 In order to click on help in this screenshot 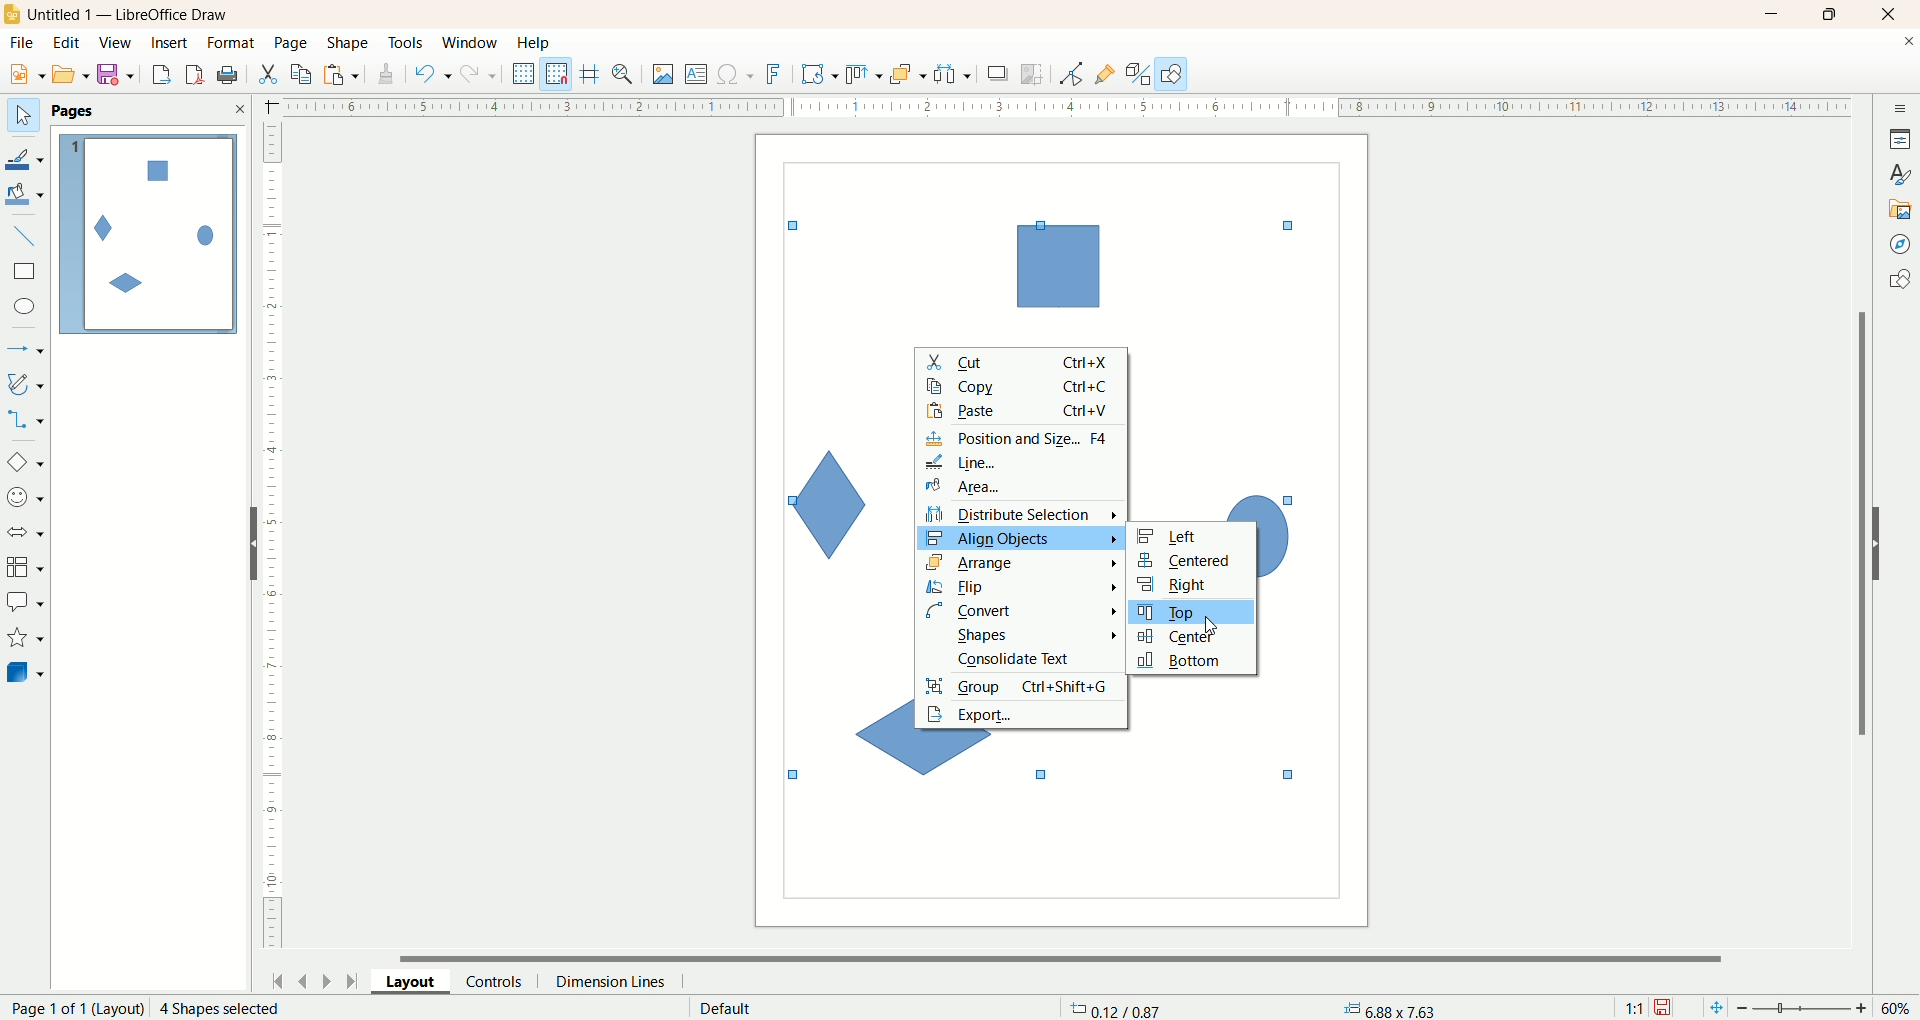, I will do `click(535, 43)`.